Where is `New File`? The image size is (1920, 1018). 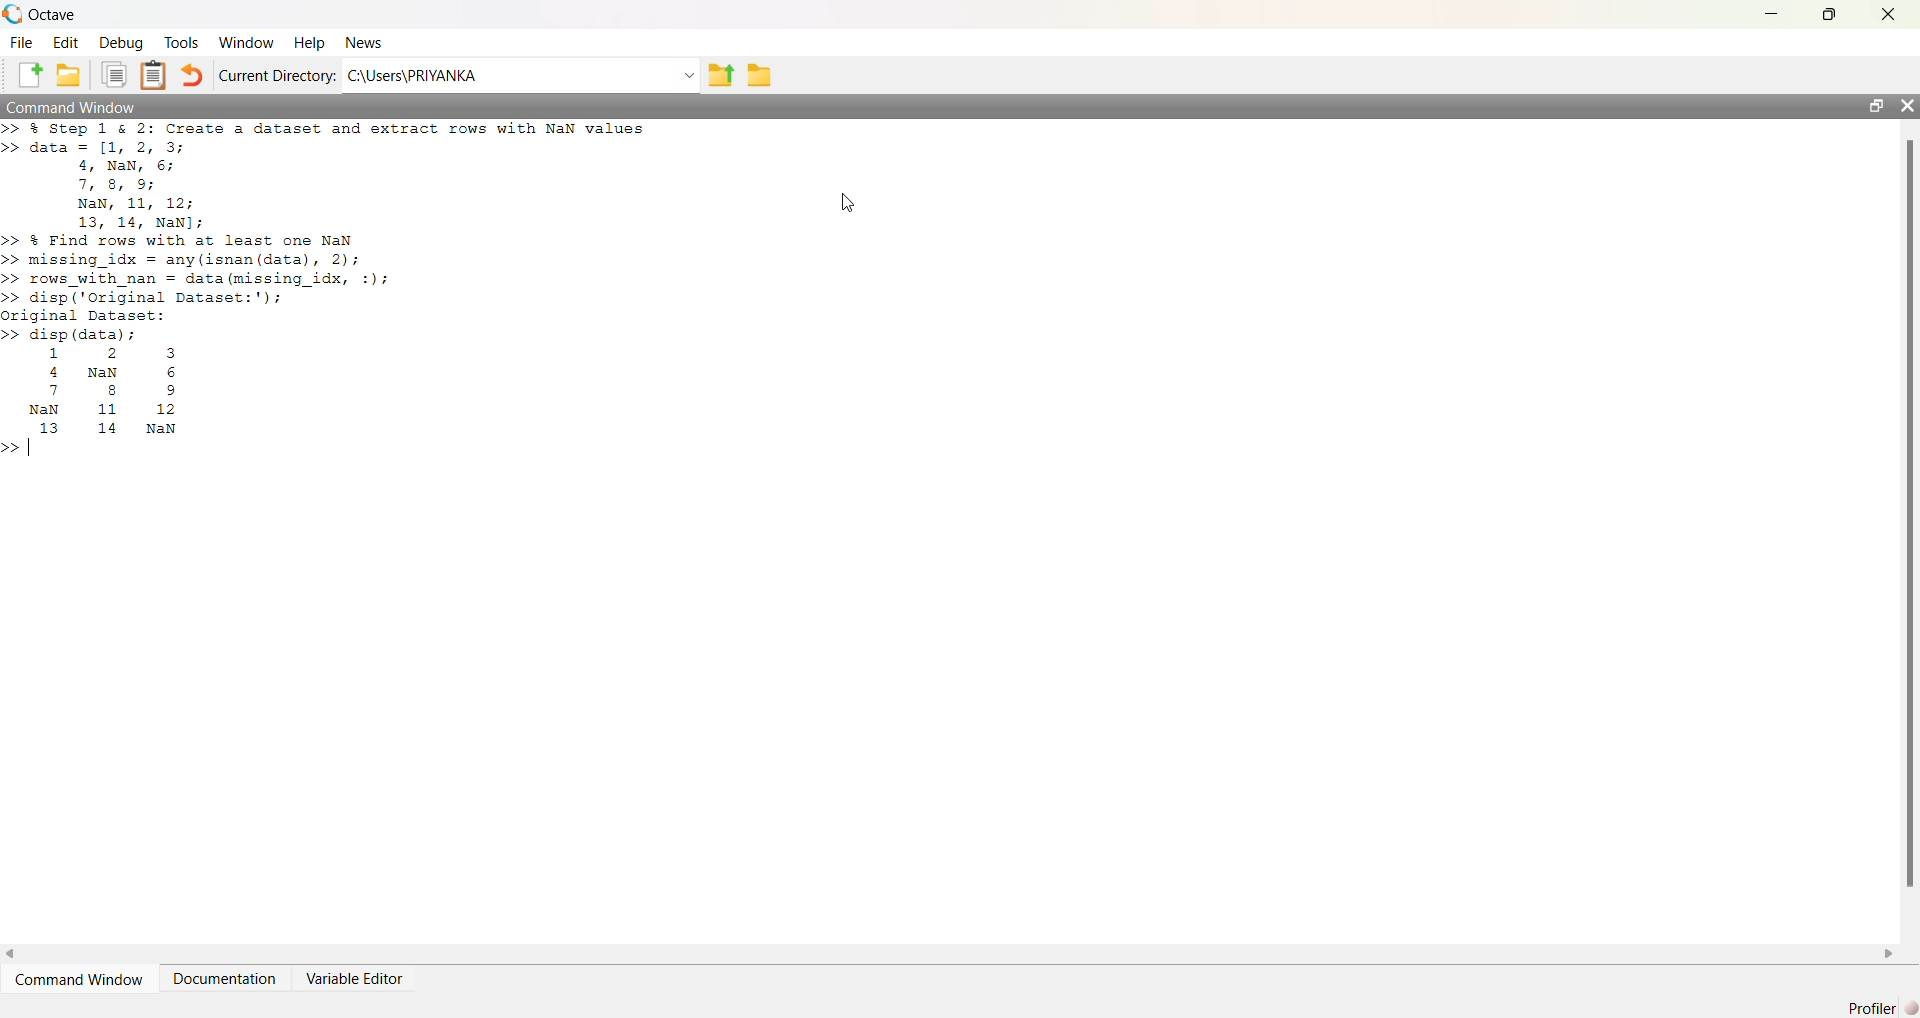
New File is located at coordinates (30, 75).